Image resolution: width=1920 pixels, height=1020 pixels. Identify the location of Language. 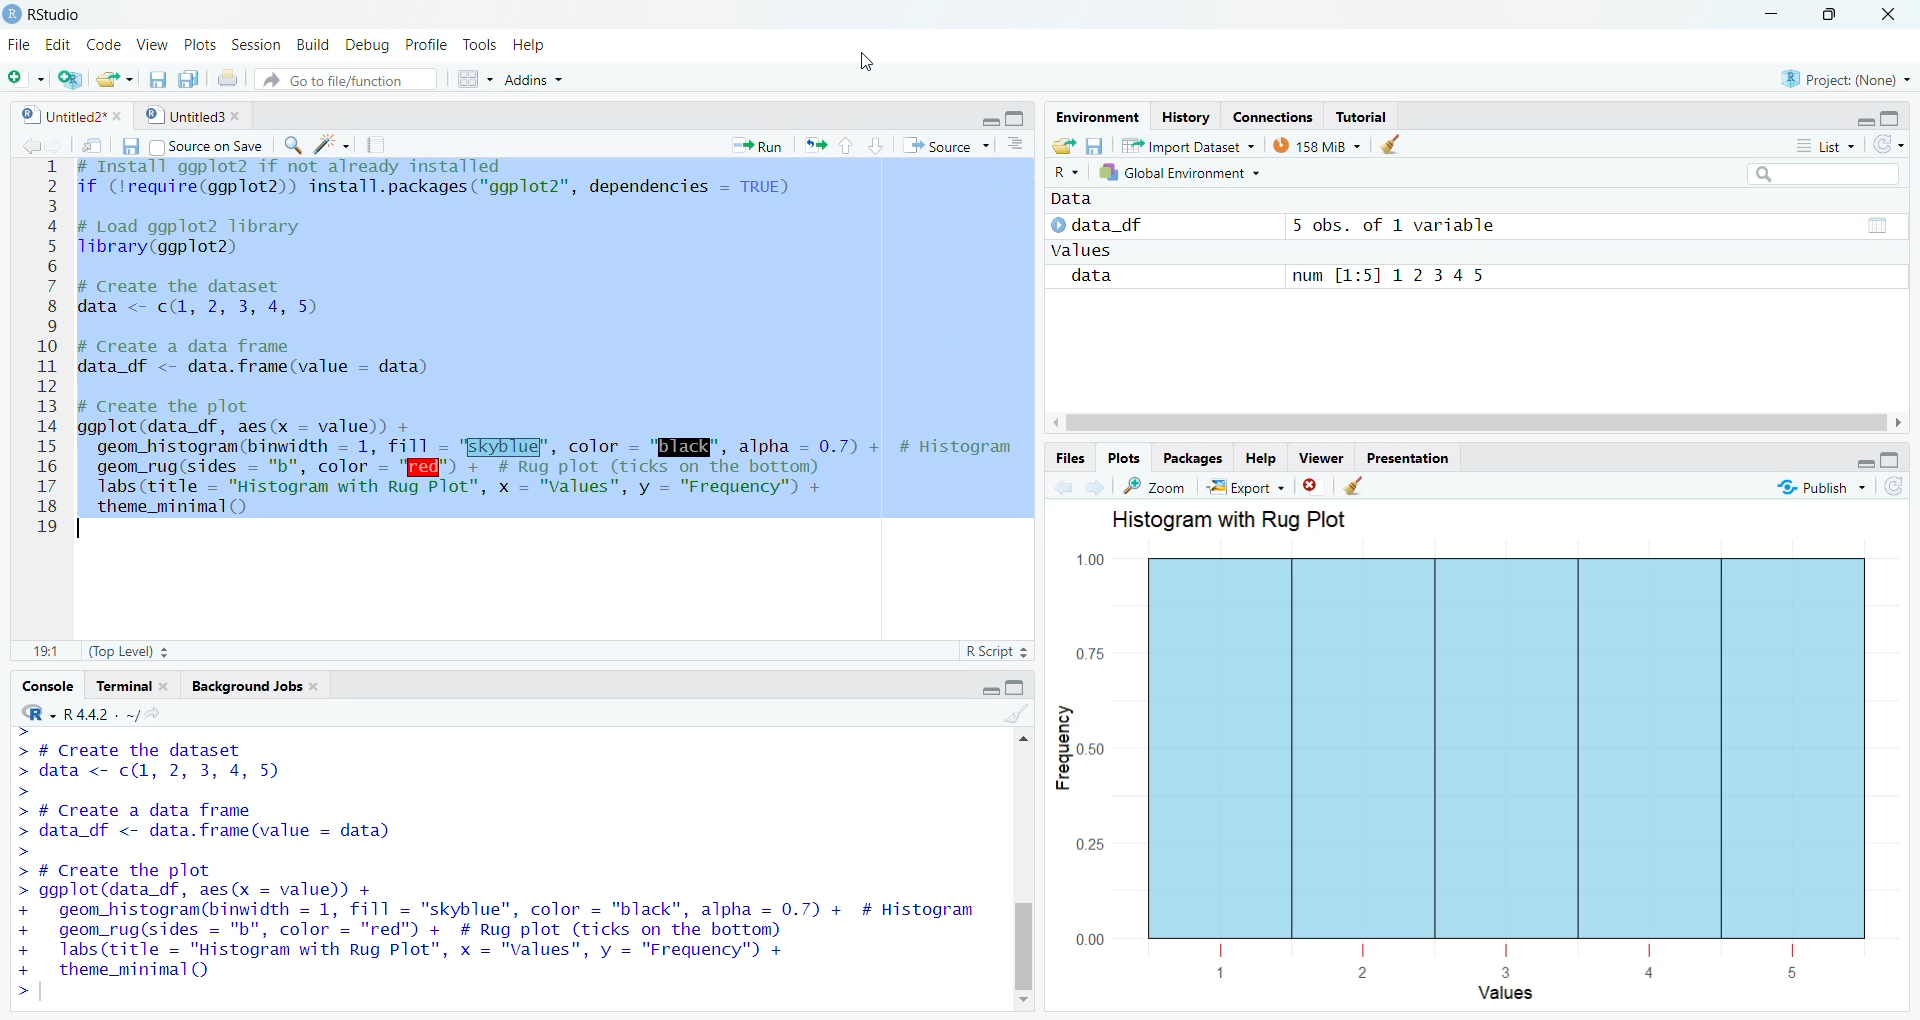
(1054, 175).